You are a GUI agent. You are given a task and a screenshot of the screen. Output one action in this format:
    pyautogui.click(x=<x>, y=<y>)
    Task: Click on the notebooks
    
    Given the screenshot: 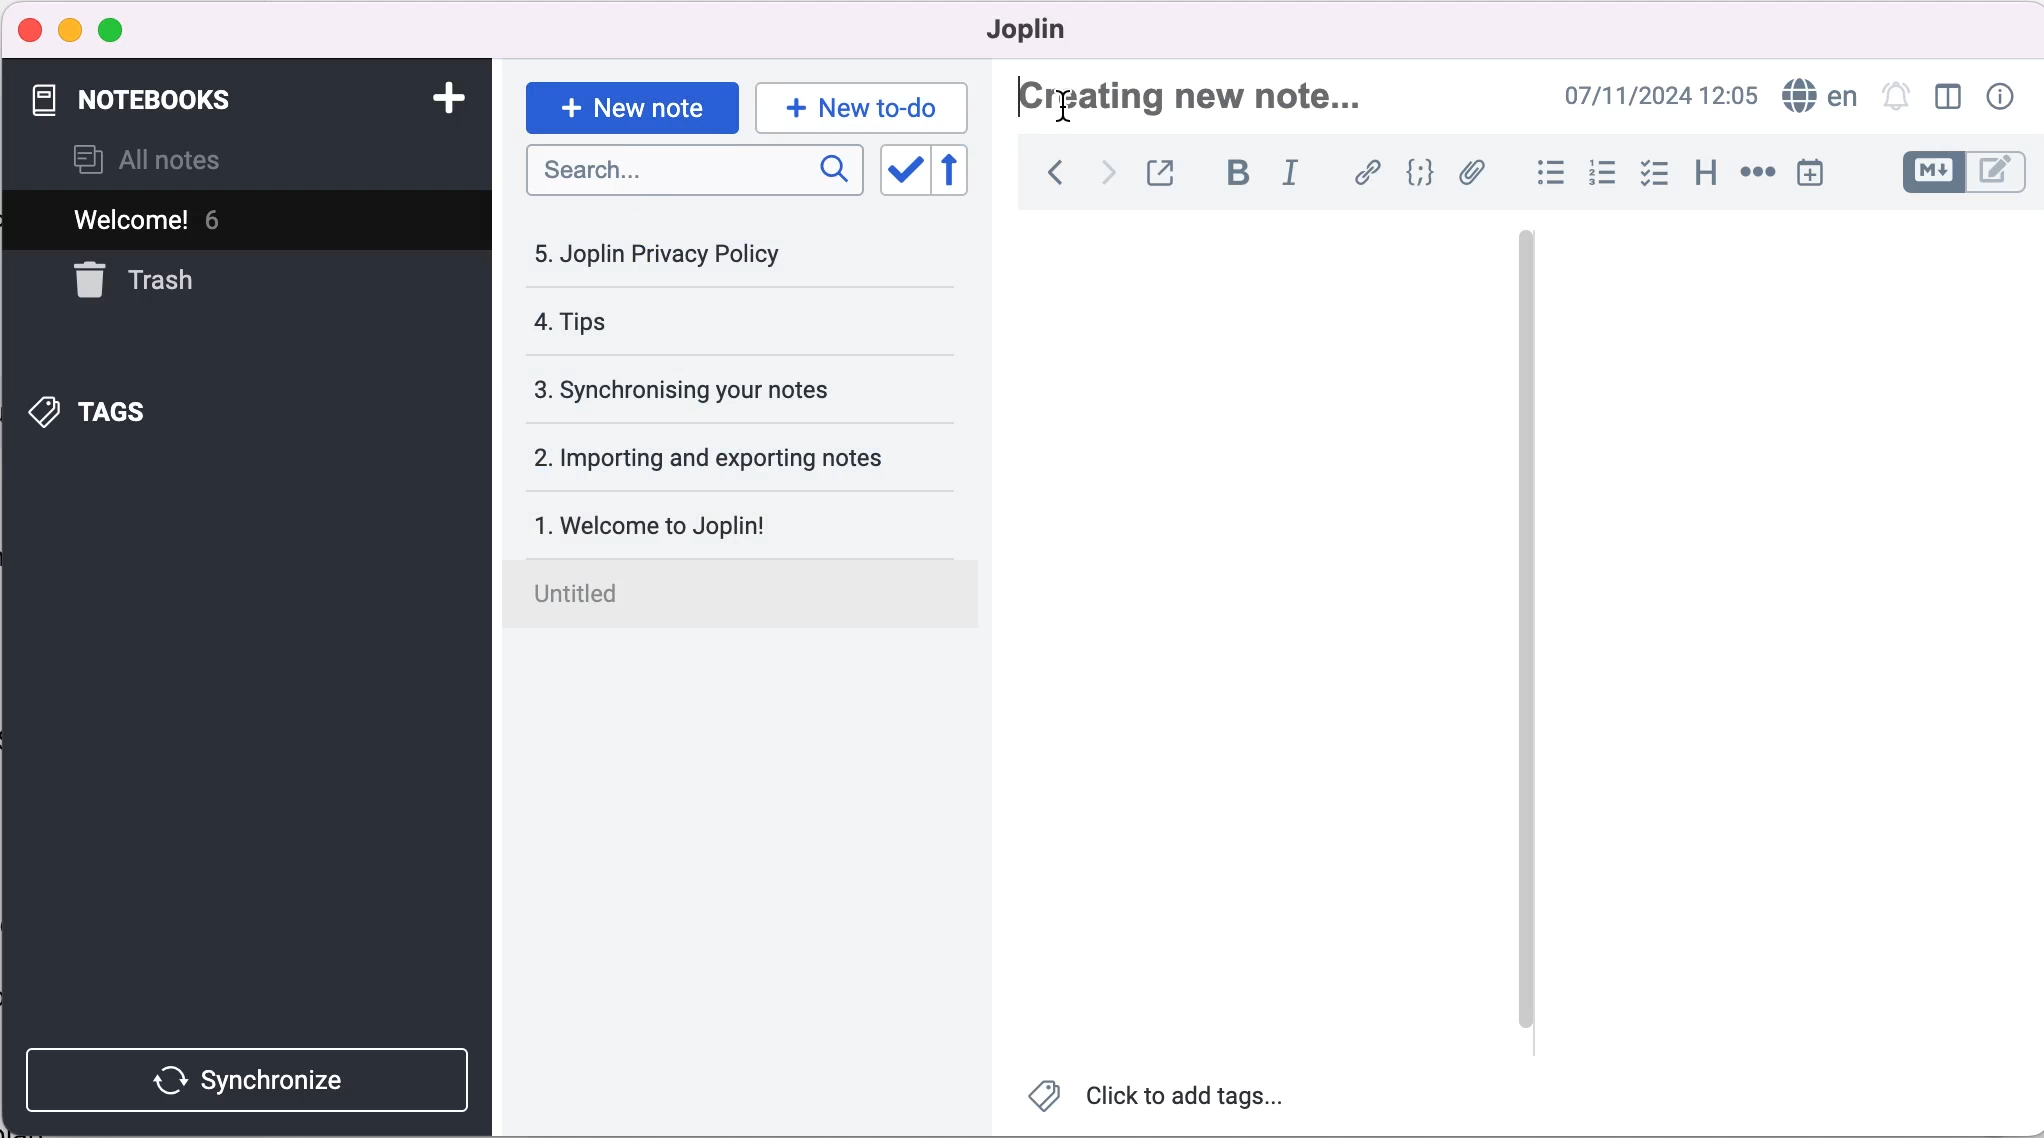 What is the action you would take?
    pyautogui.click(x=148, y=101)
    